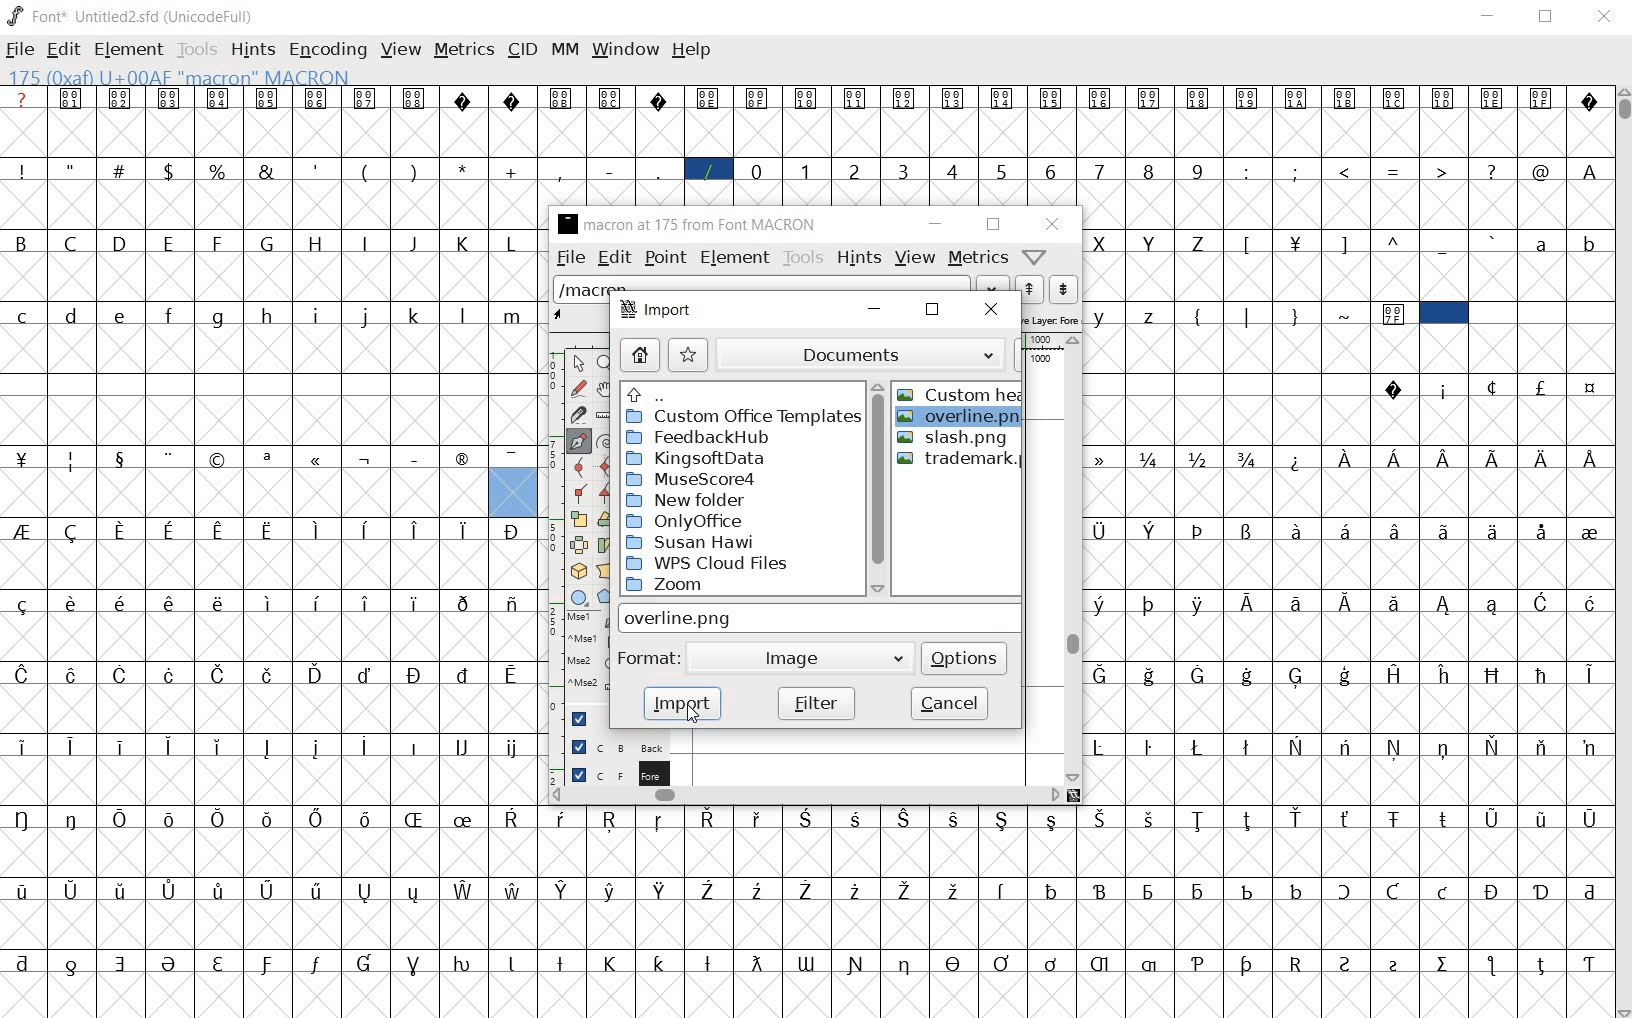 This screenshot has width=1632, height=1018. Describe the element at coordinates (466, 818) in the screenshot. I see `Symbol` at that location.